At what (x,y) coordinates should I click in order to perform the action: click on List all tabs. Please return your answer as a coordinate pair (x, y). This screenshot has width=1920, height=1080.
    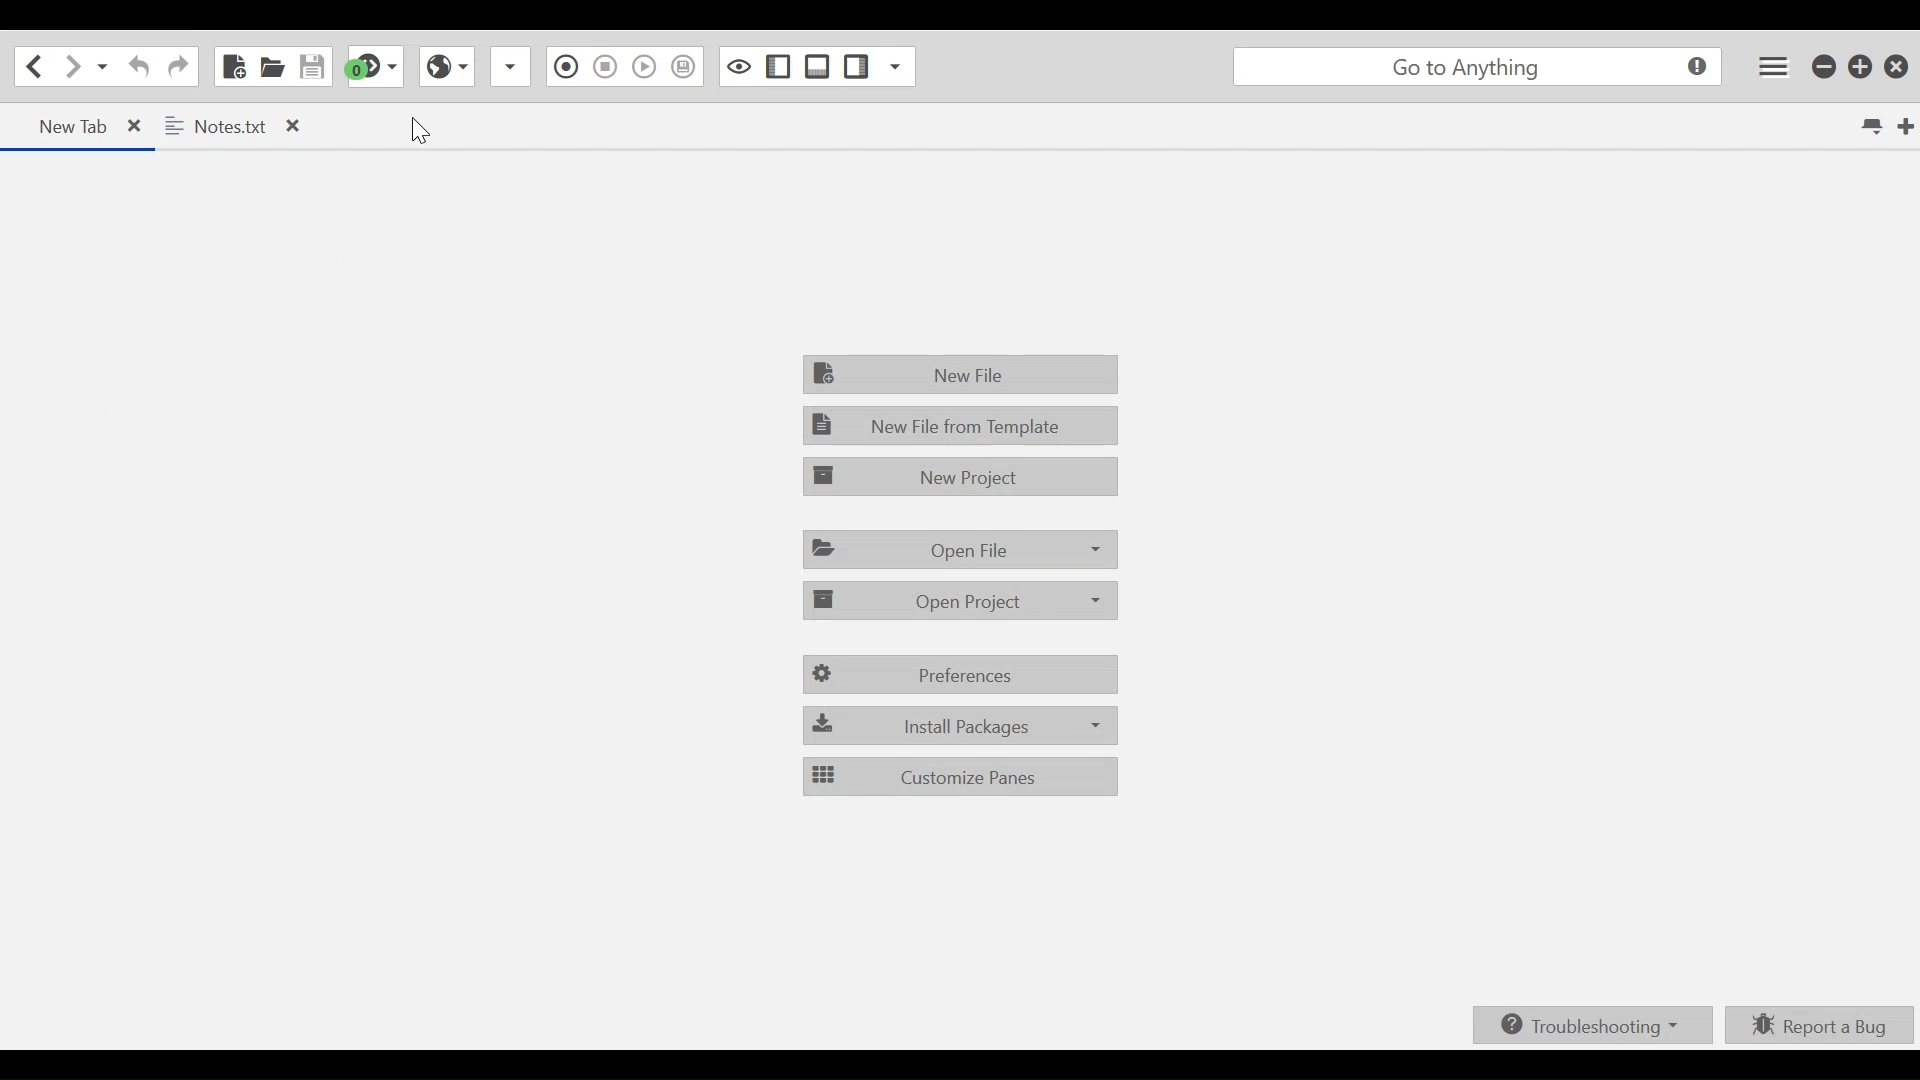
    Looking at the image, I should click on (1871, 123).